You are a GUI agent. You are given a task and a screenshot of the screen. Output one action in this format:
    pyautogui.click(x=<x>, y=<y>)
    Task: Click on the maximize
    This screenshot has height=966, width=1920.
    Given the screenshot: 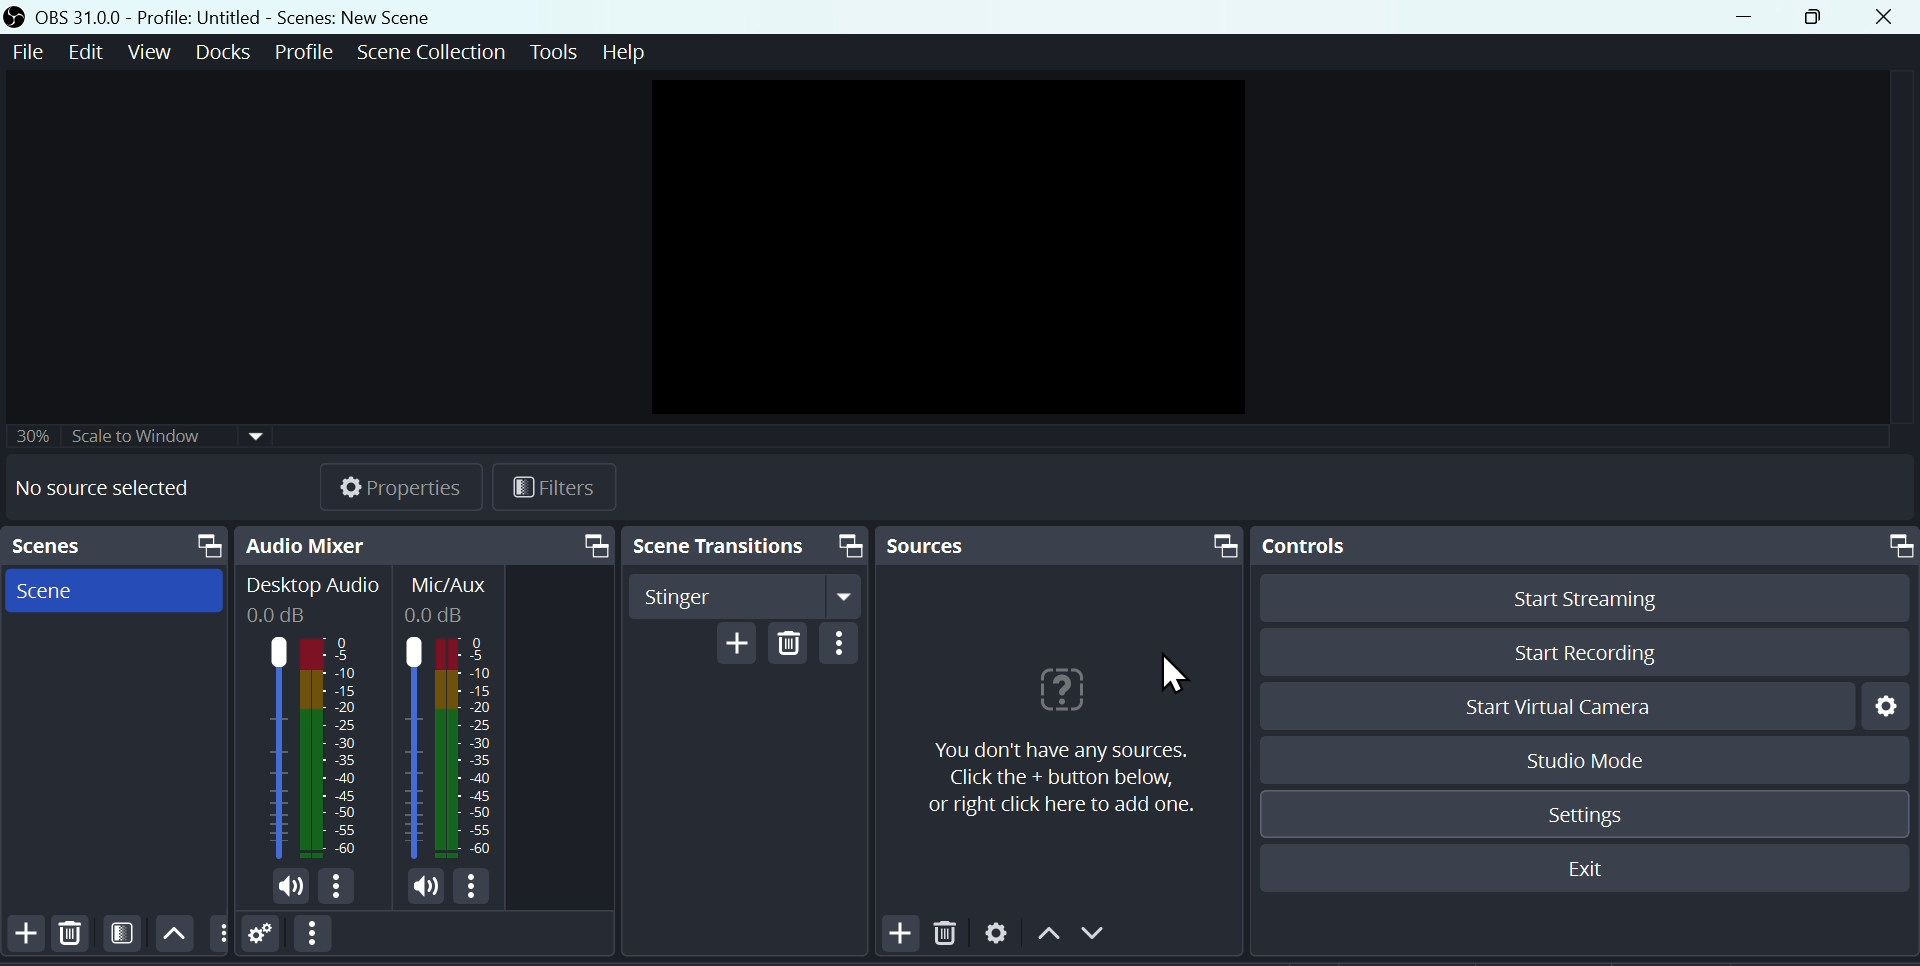 What is the action you would take?
    pyautogui.click(x=1220, y=547)
    